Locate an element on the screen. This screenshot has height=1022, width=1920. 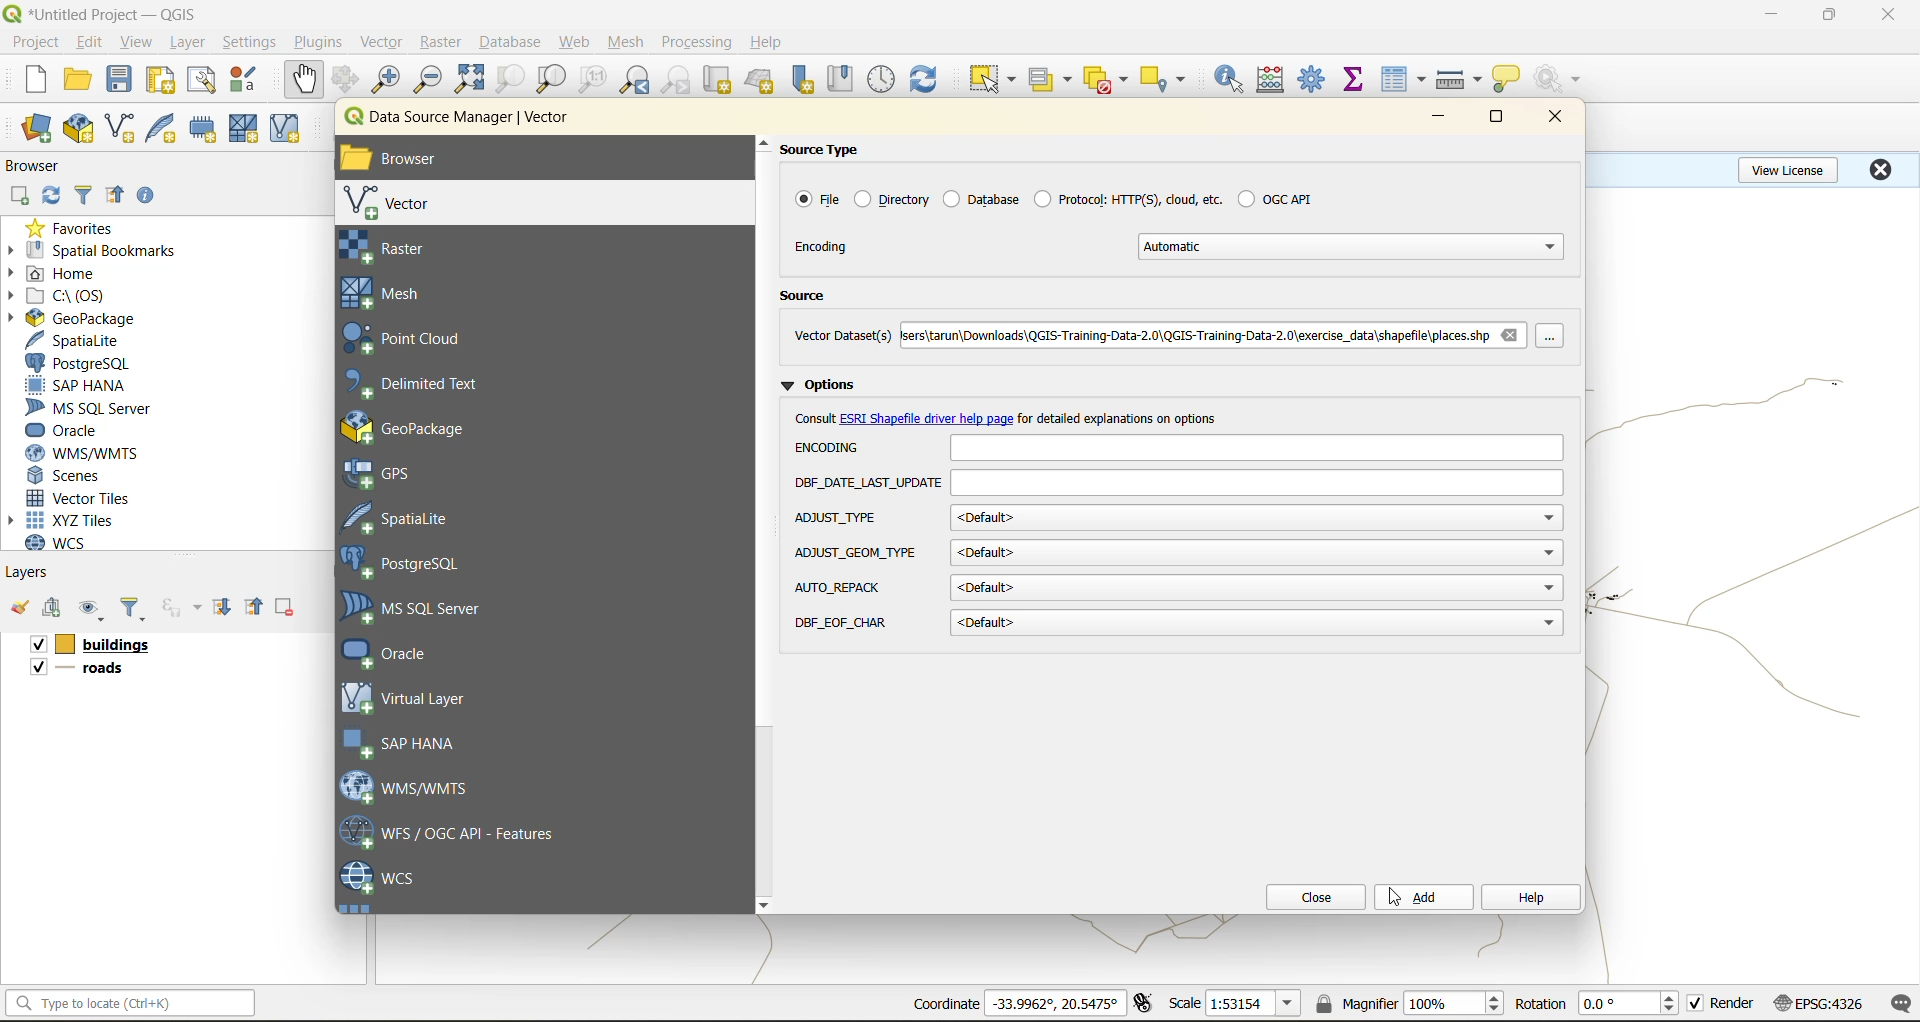
help info is located at coordinates (1124, 418).